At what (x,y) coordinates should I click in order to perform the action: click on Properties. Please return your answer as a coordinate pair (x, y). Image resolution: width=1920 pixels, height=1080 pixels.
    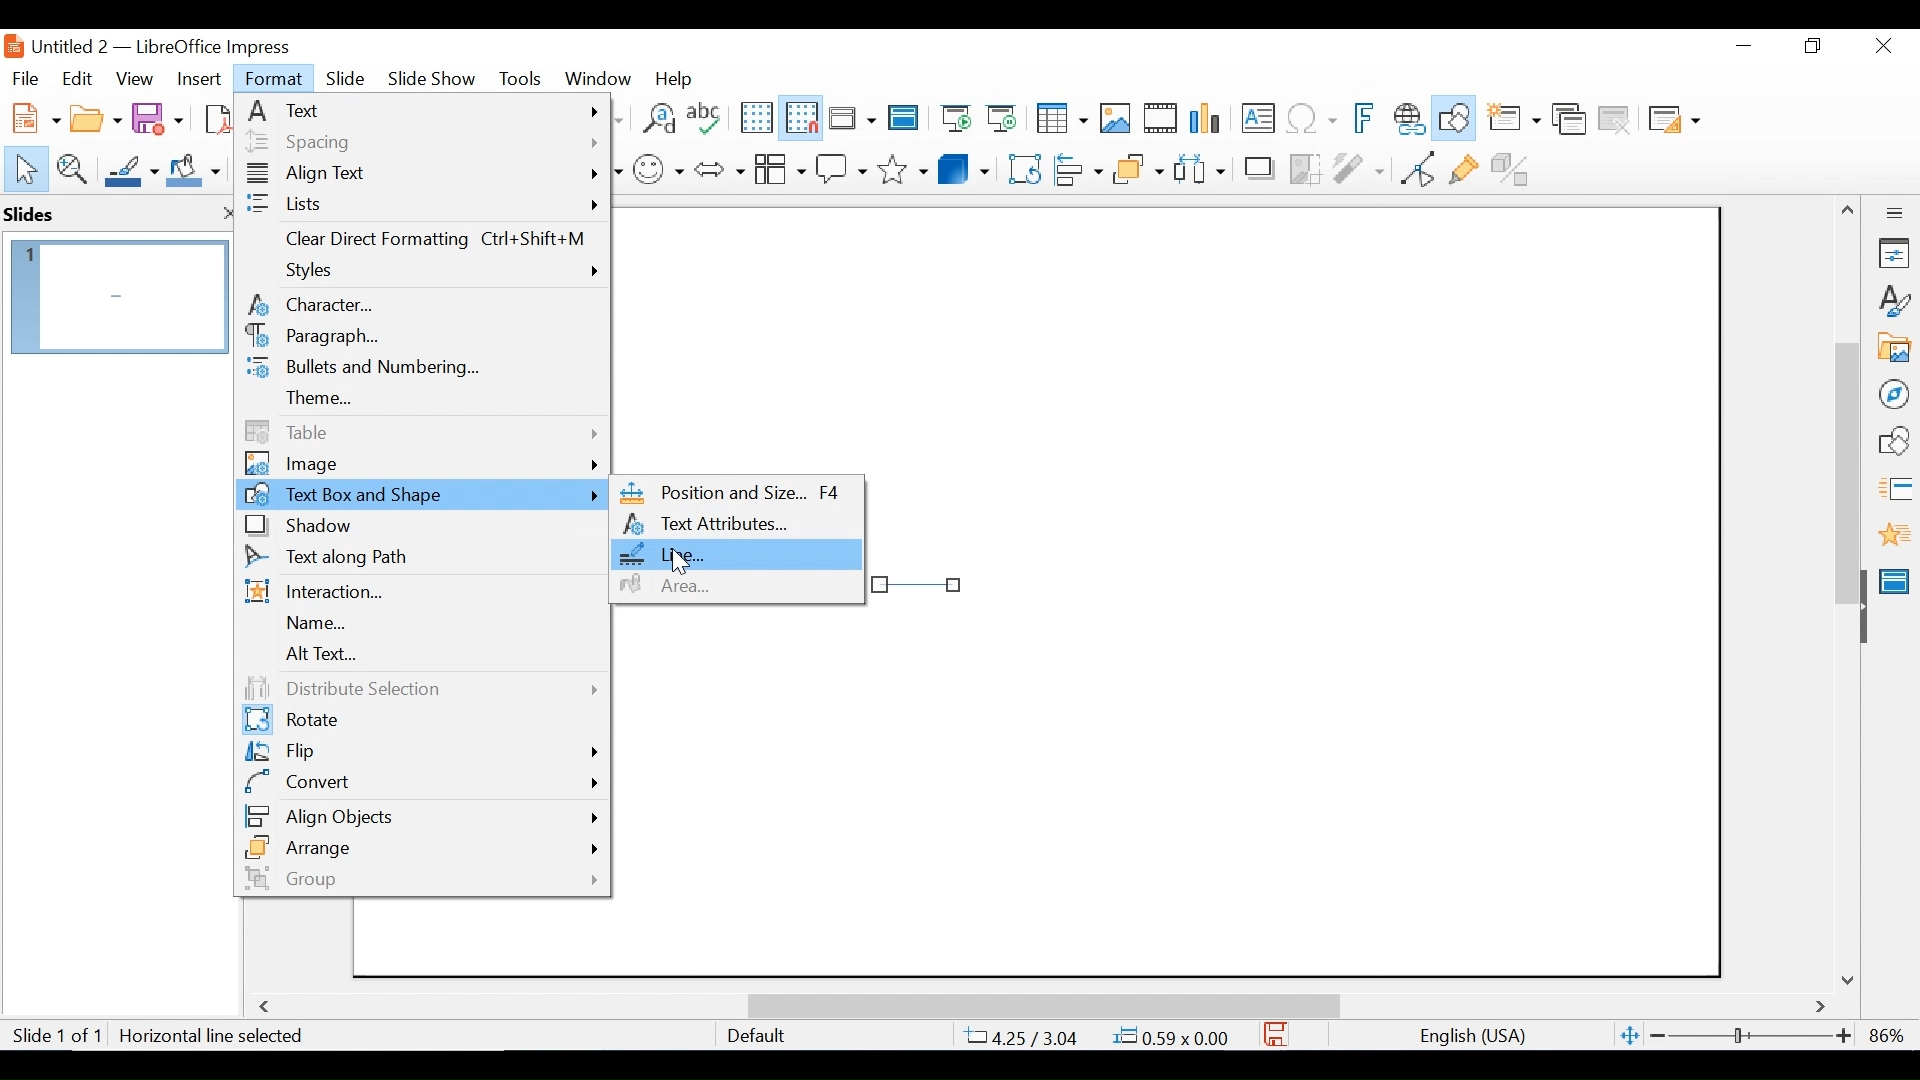
    Looking at the image, I should click on (1894, 253).